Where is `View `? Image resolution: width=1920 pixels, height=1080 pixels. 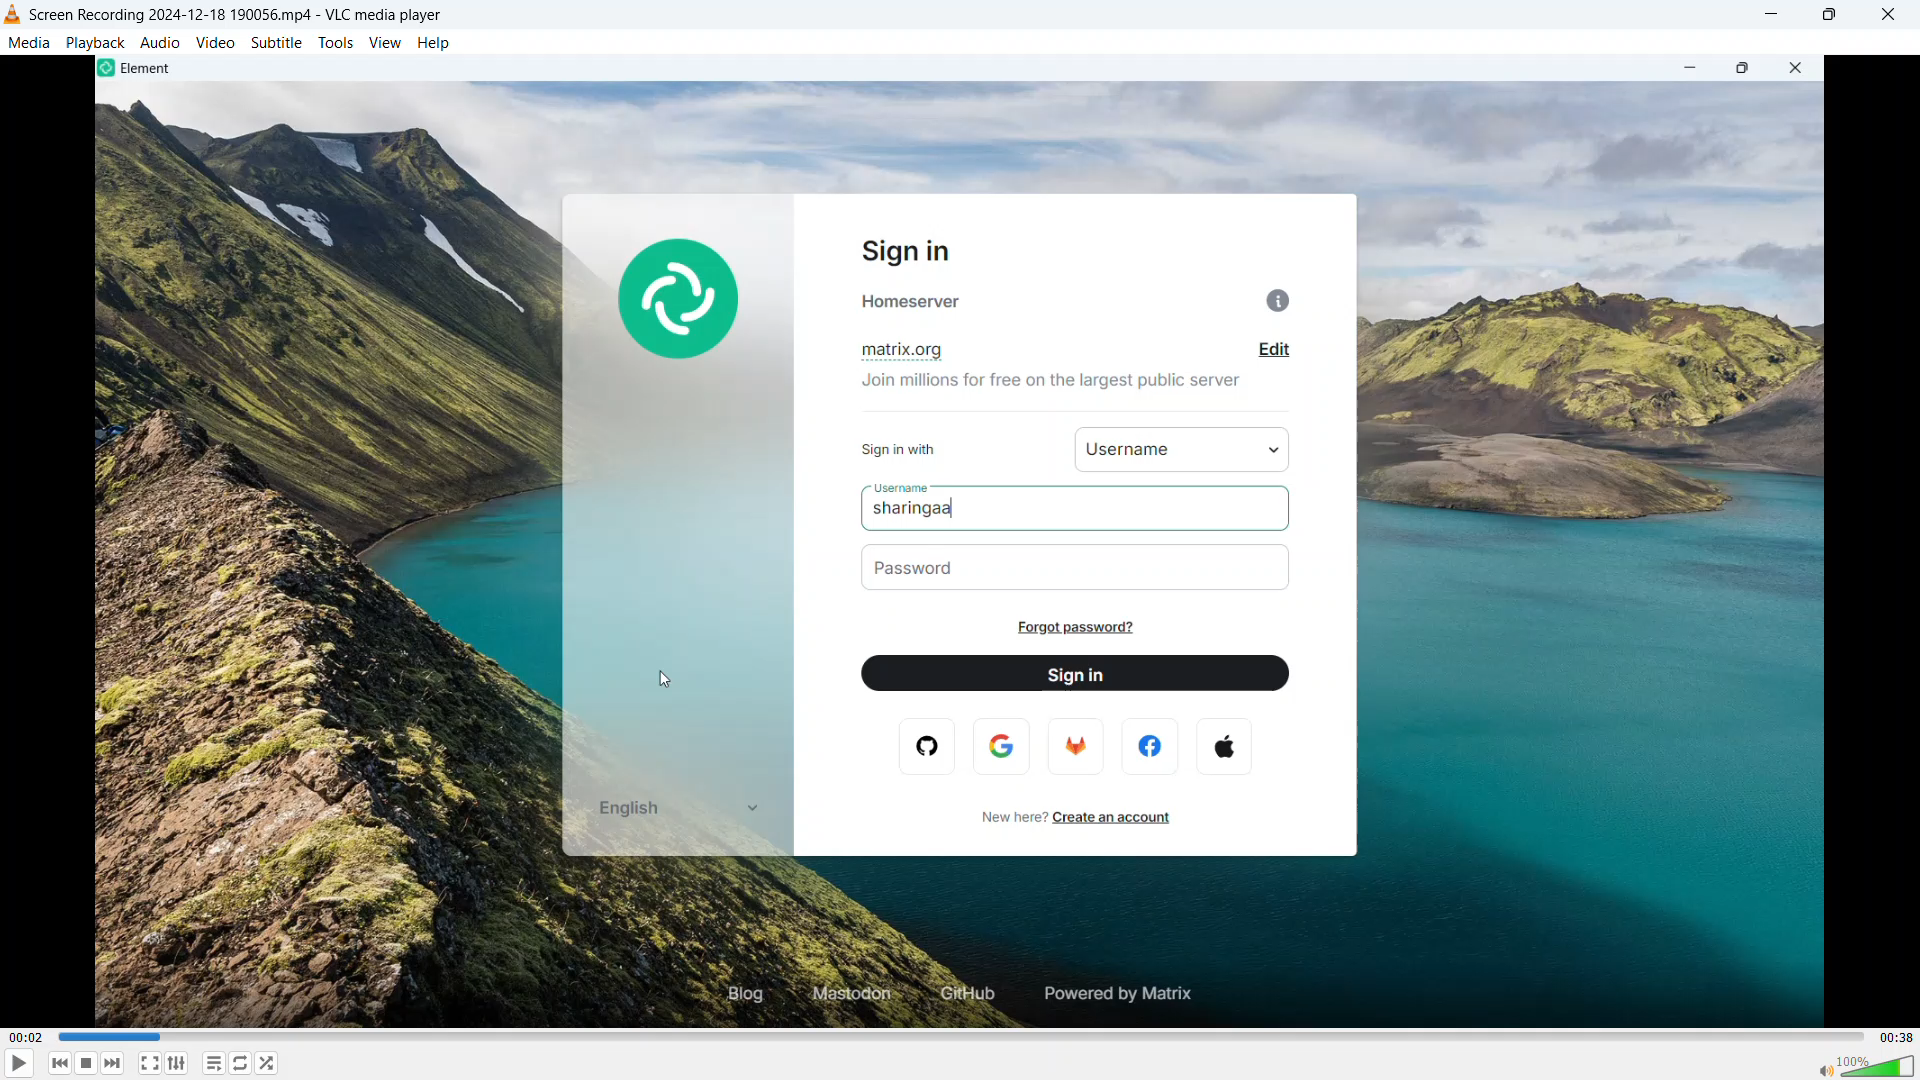 View  is located at coordinates (386, 42).